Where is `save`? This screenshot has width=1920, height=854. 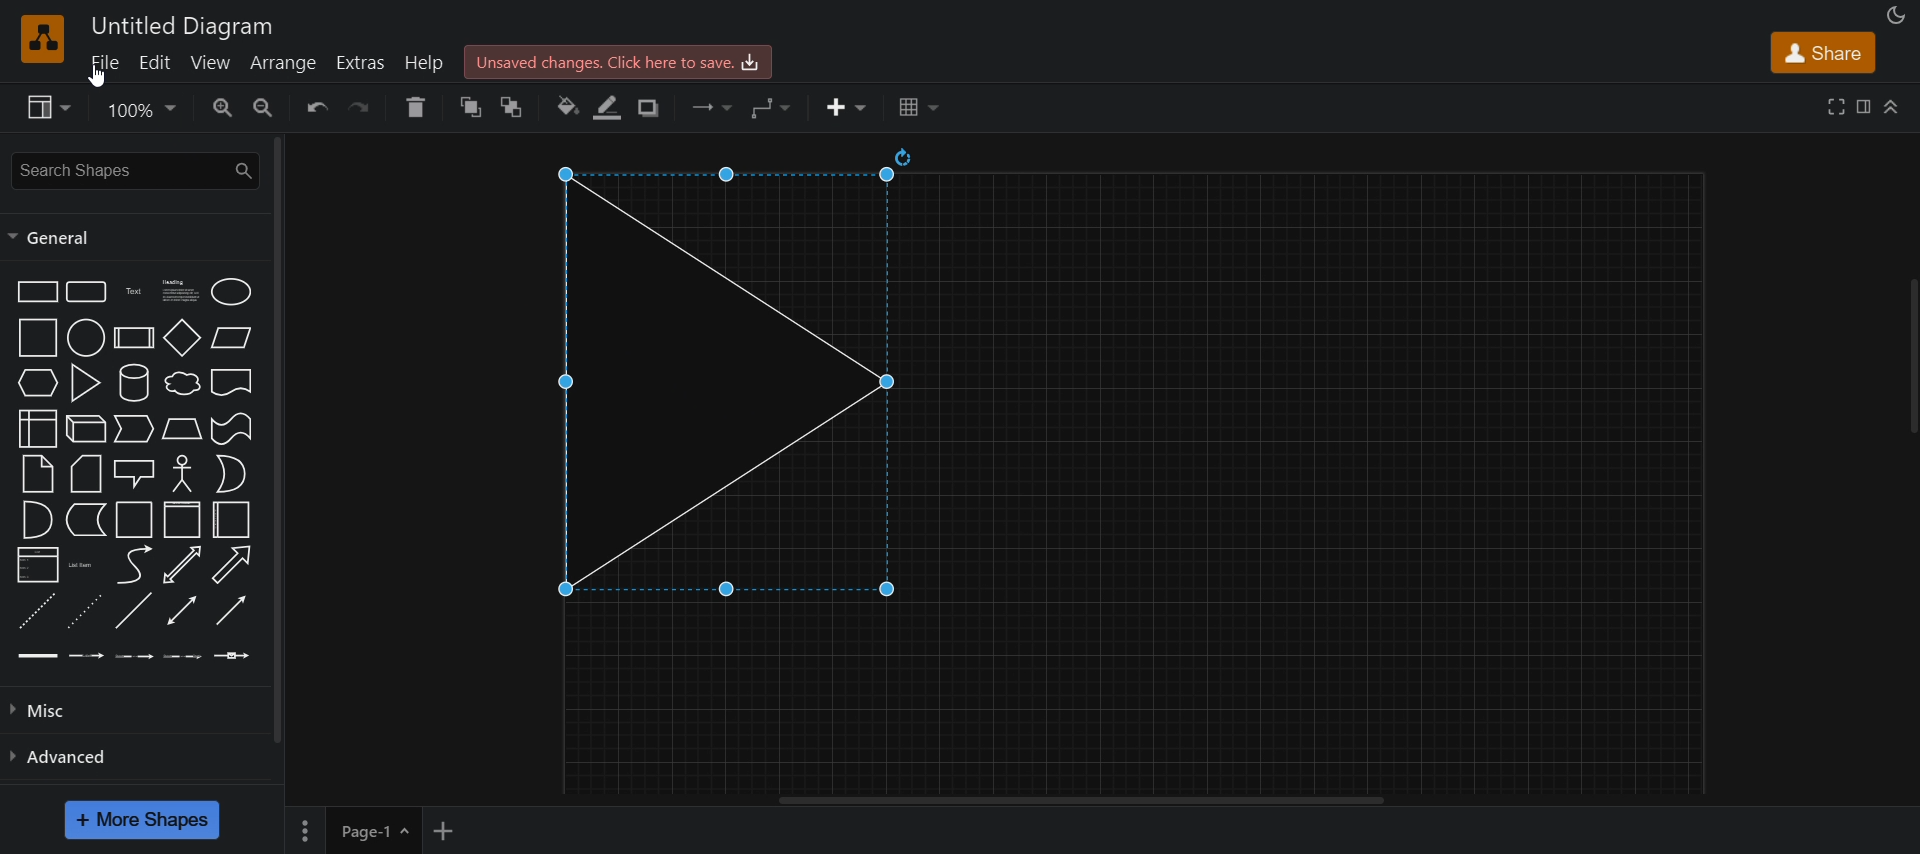
save is located at coordinates (624, 62).